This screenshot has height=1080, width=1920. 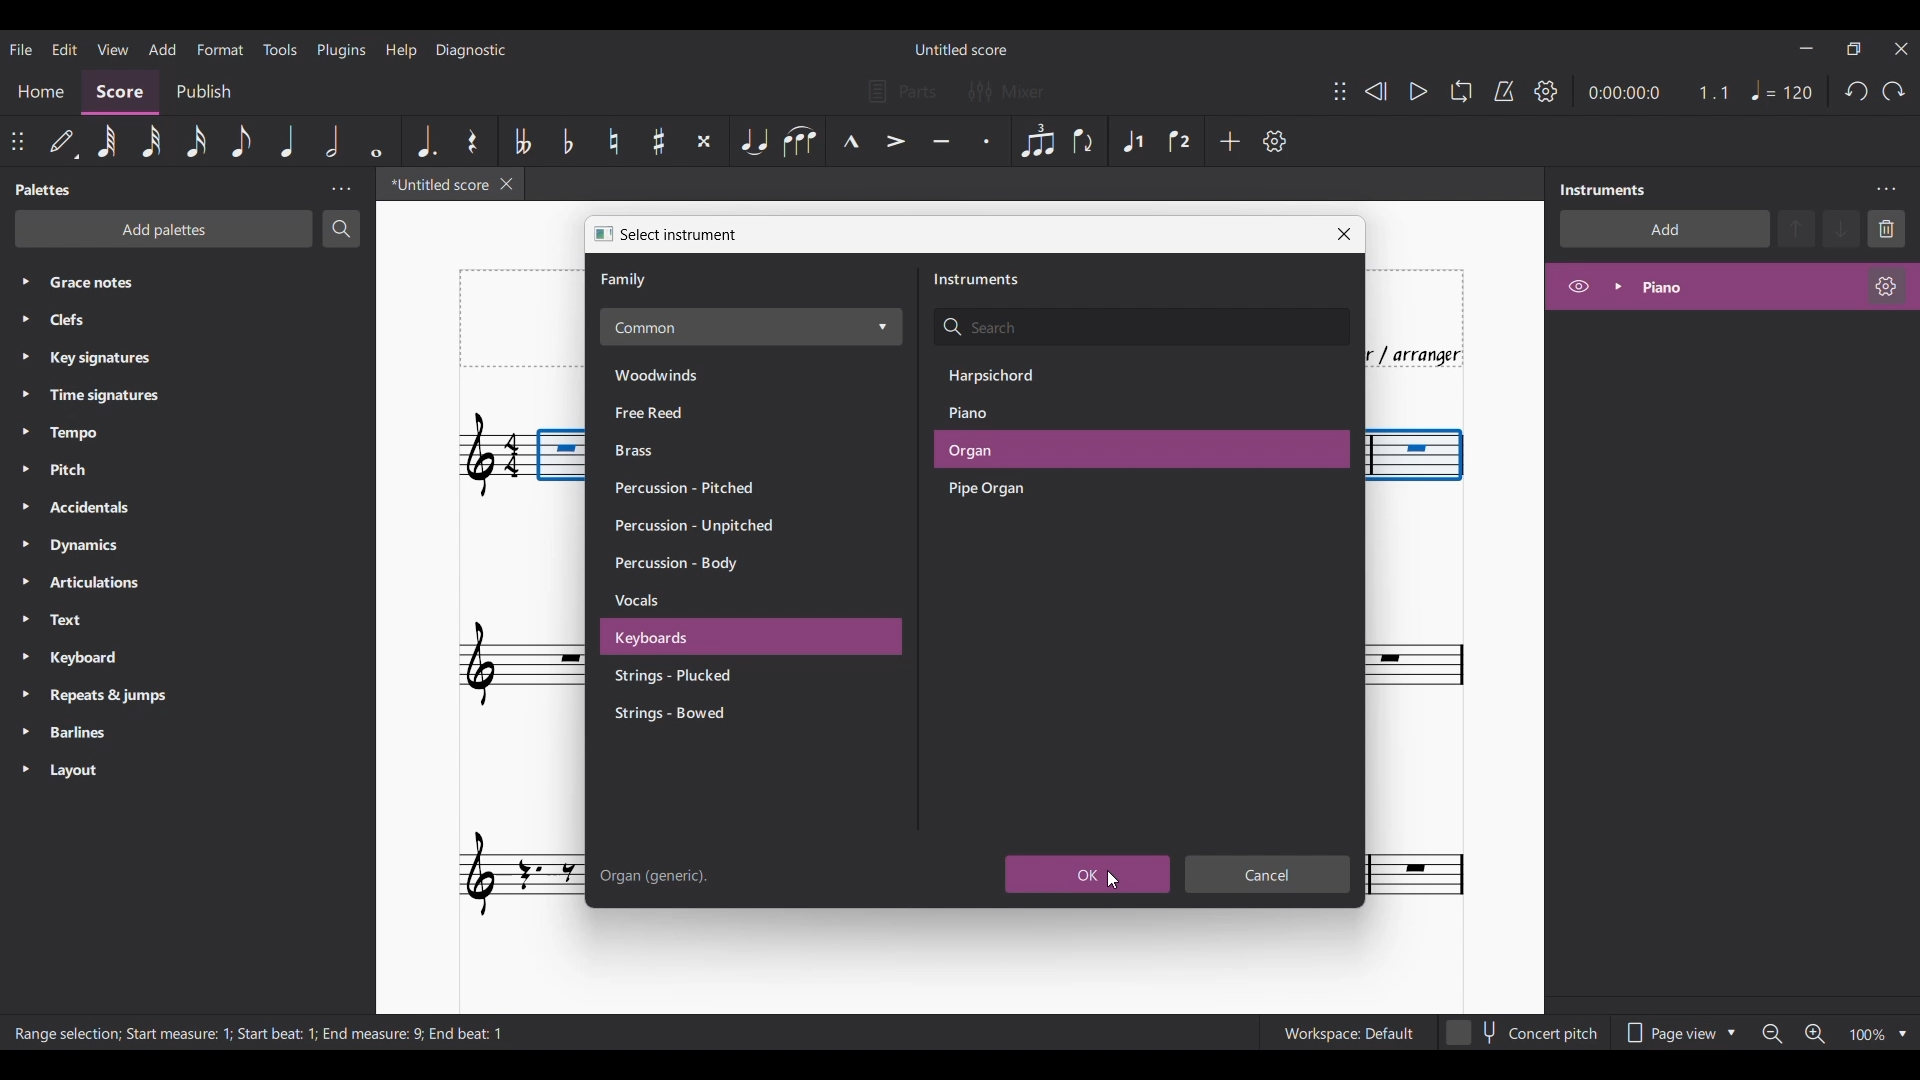 What do you see at coordinates (700, 602) in the screenshot?
I see `Vocals` at bounding box center [700, 602].